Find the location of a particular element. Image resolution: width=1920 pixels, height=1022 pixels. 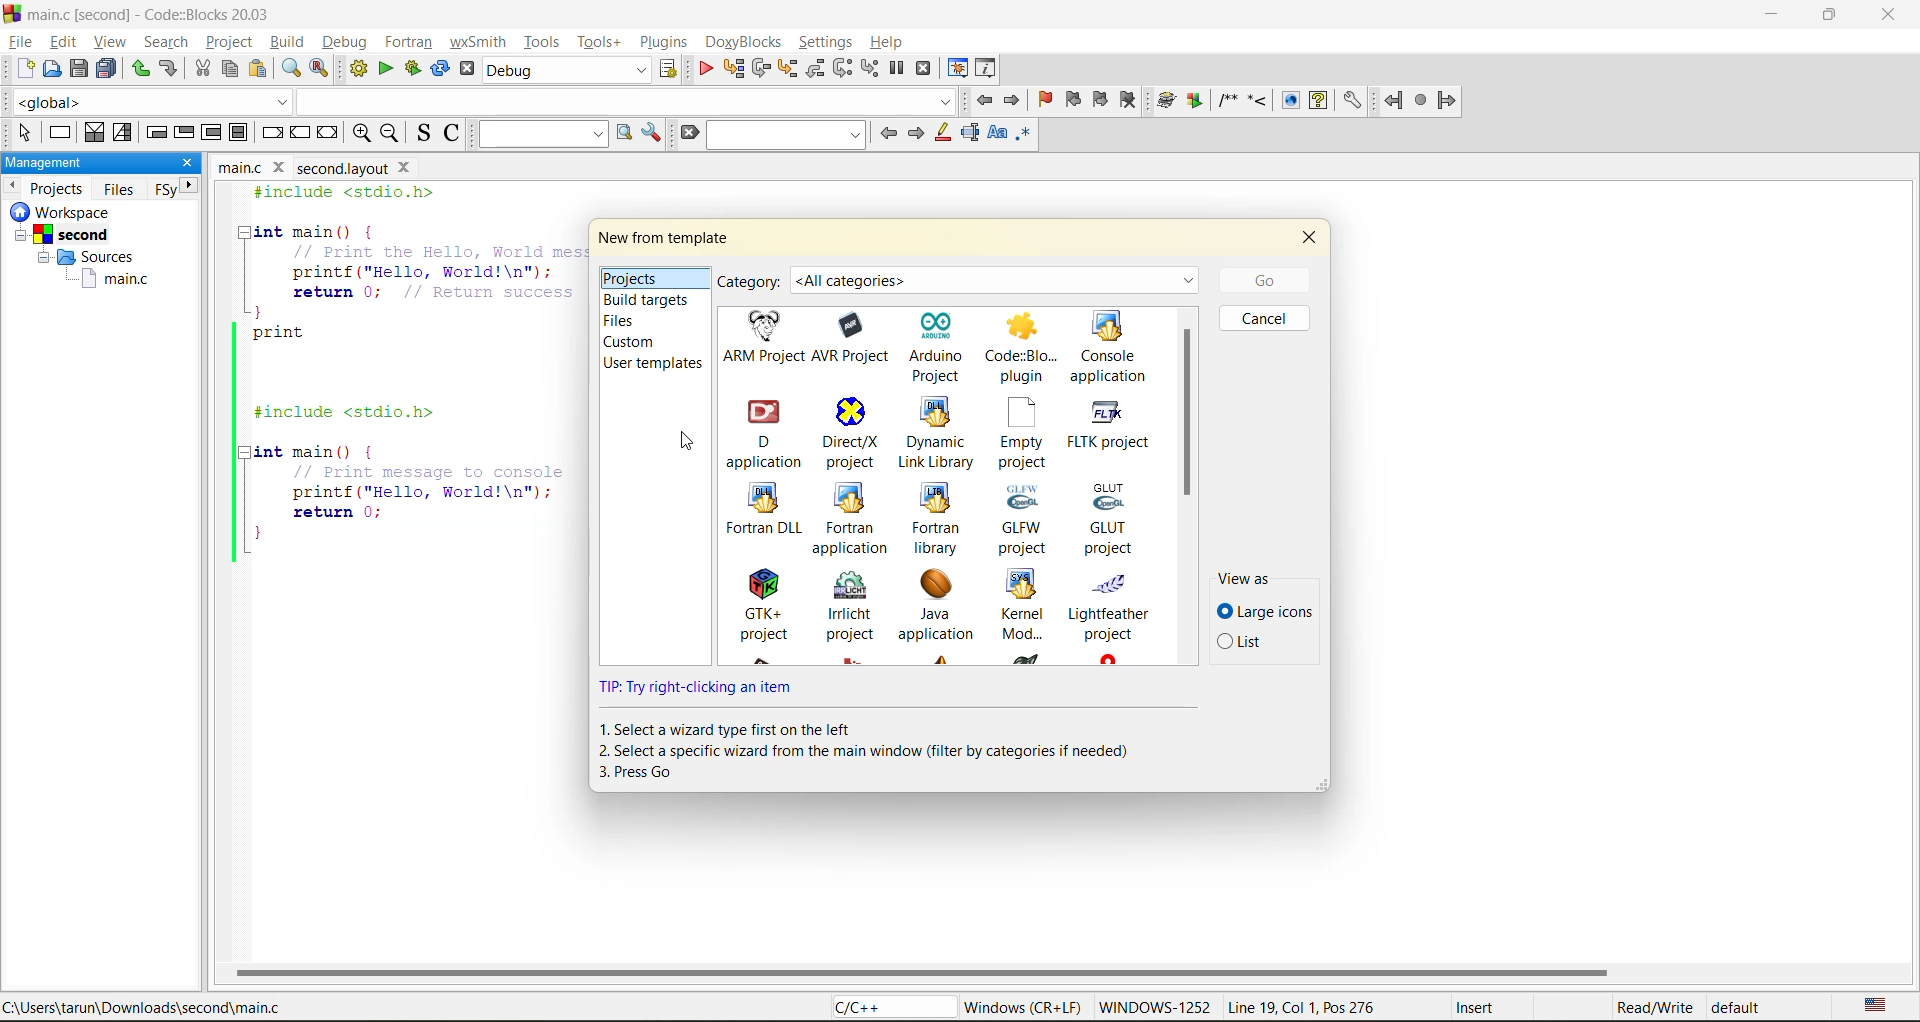

debug is located at coordinates (707, 67).